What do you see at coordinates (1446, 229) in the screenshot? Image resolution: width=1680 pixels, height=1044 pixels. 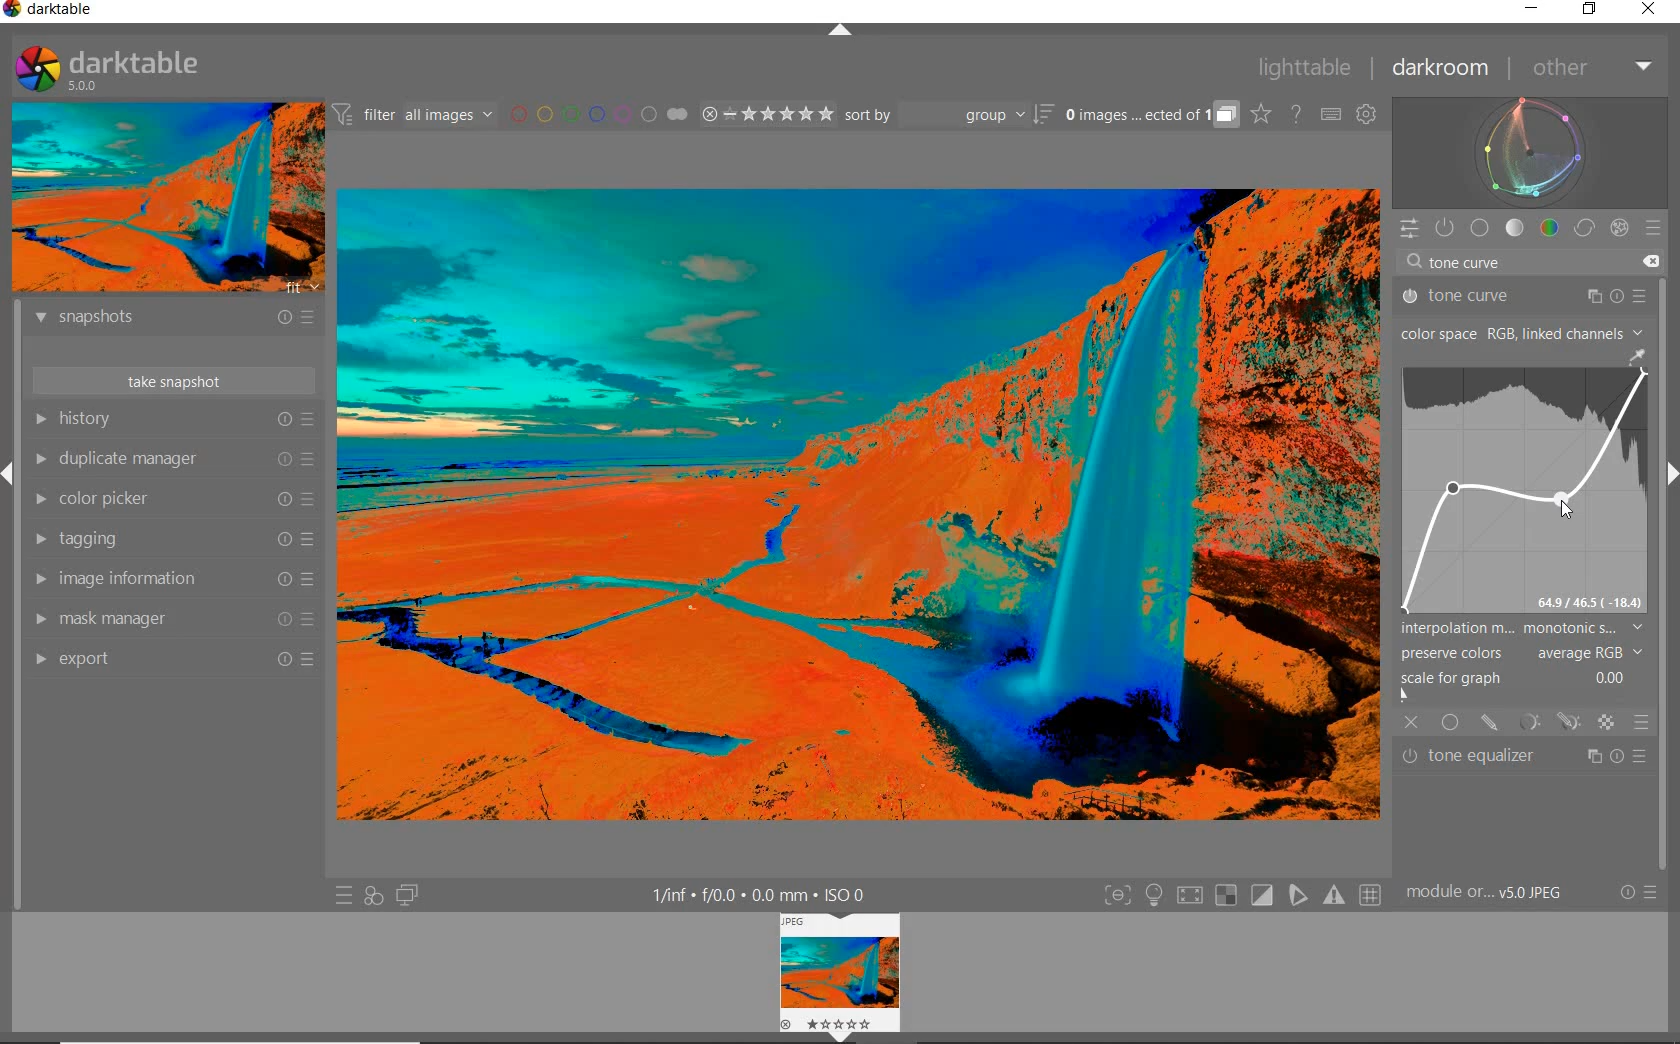 I see `SHOW ONLY ACTIVE MODULES` at bounding box center [1446, 229].